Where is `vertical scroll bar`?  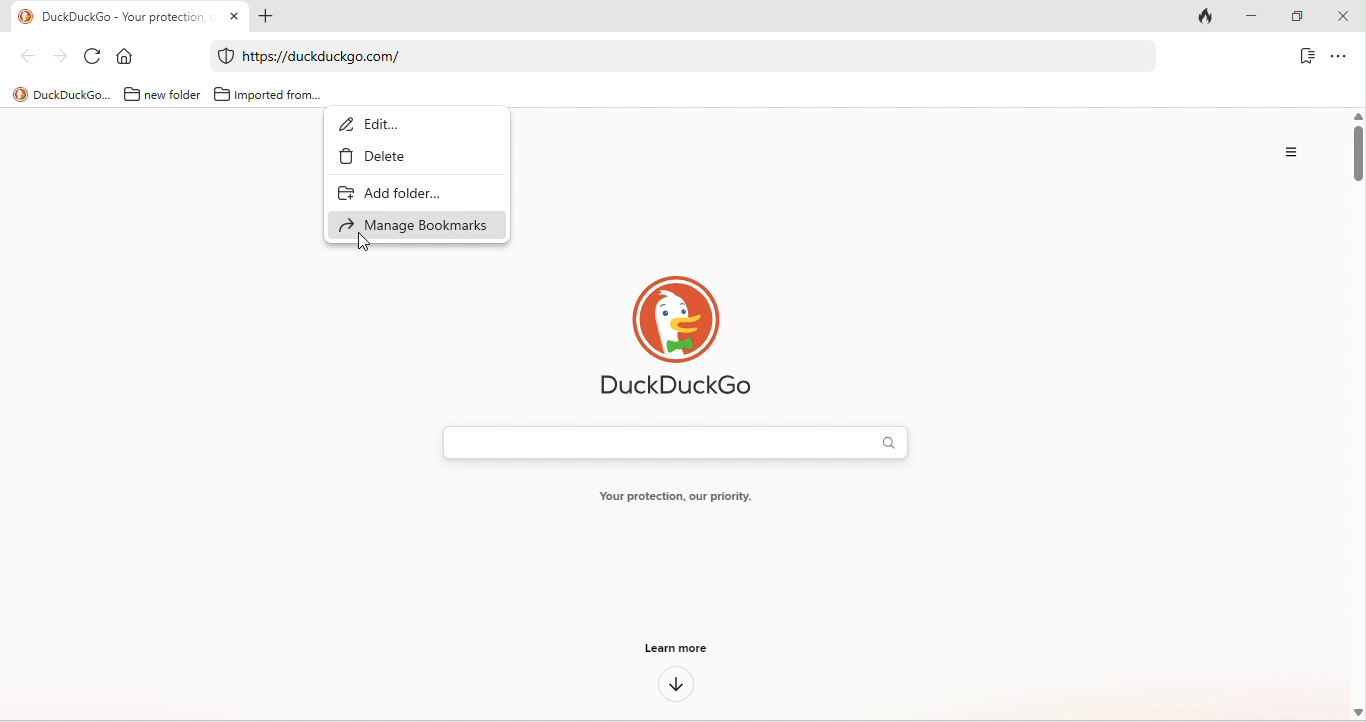 vertical scroll bar is located at coordinates (1357, 152).